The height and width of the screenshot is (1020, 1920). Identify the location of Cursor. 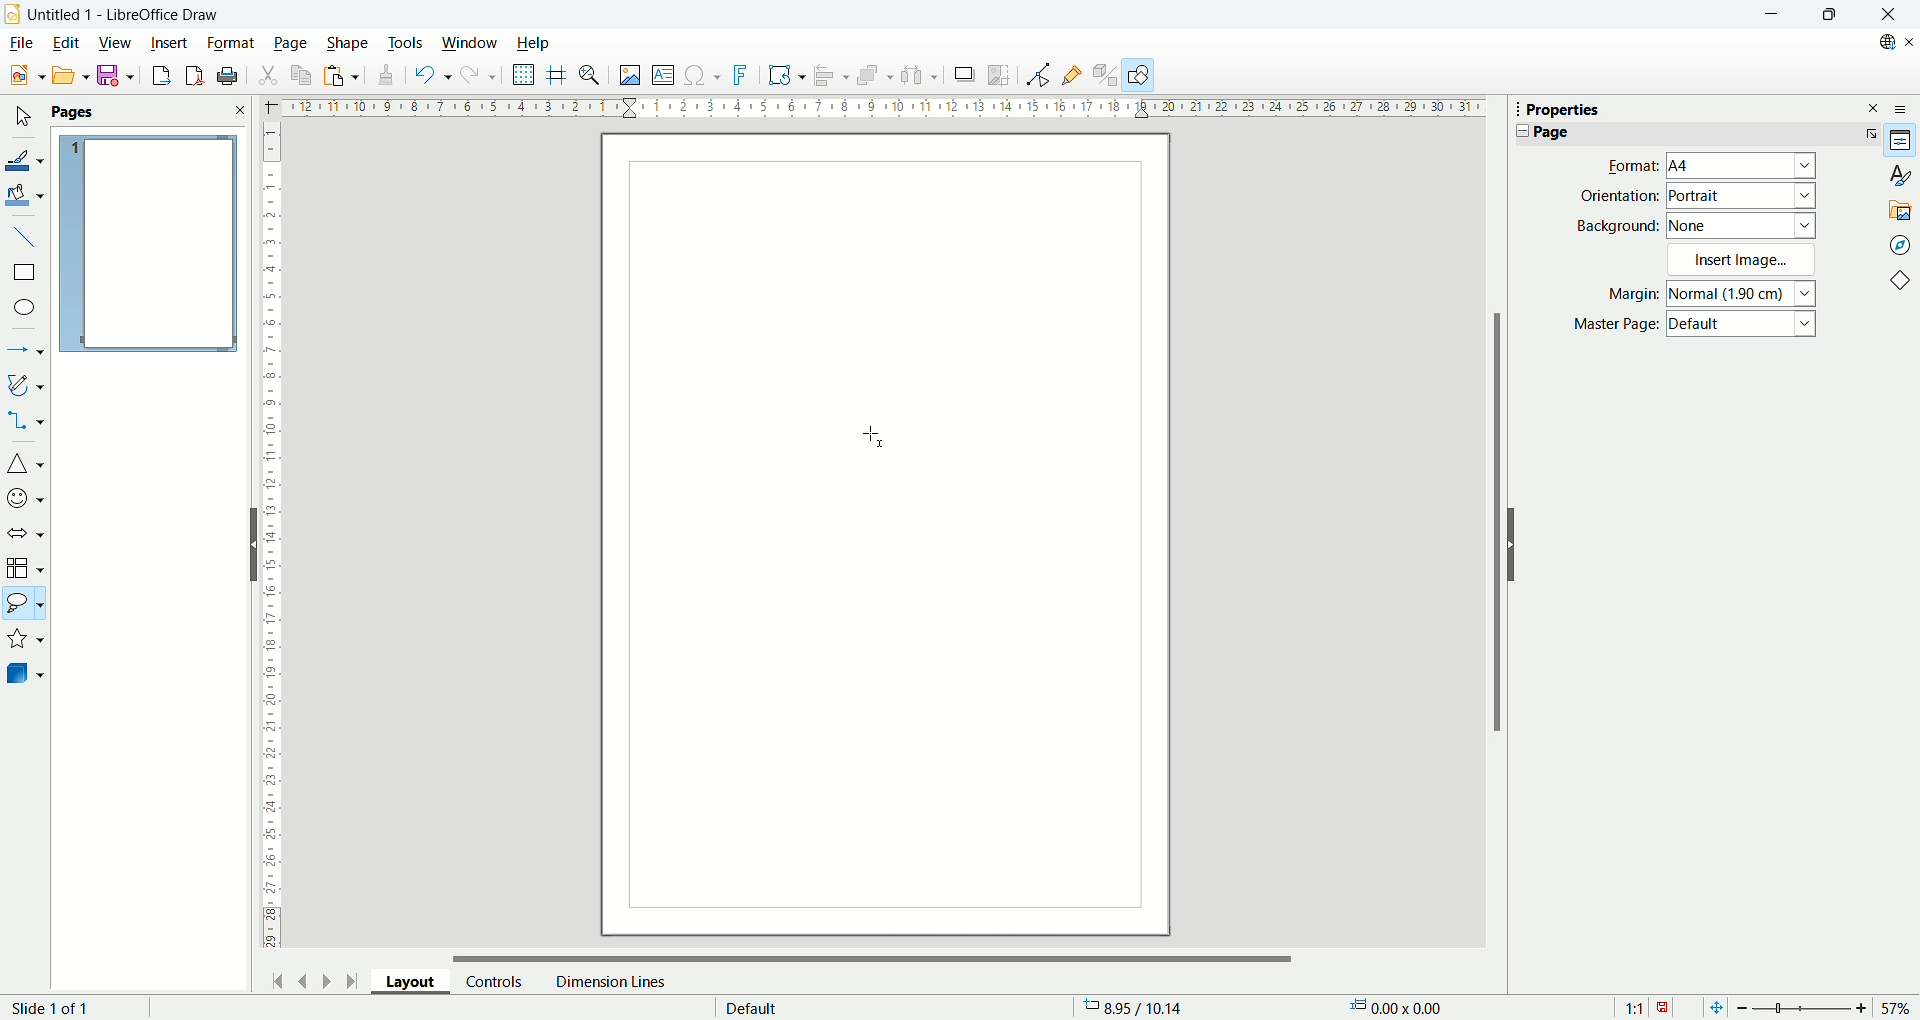
(877, 437).